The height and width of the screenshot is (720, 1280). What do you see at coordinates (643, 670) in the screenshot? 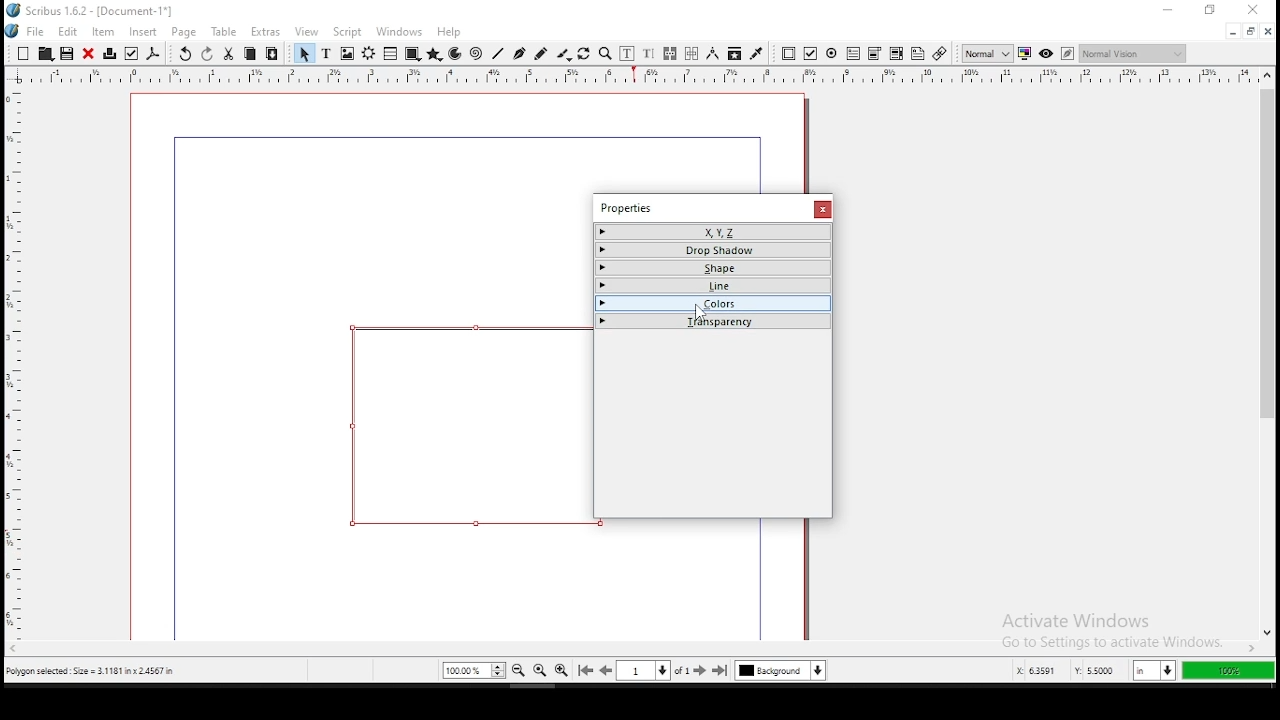
I see `select current page` at bounding box center [643, 670].